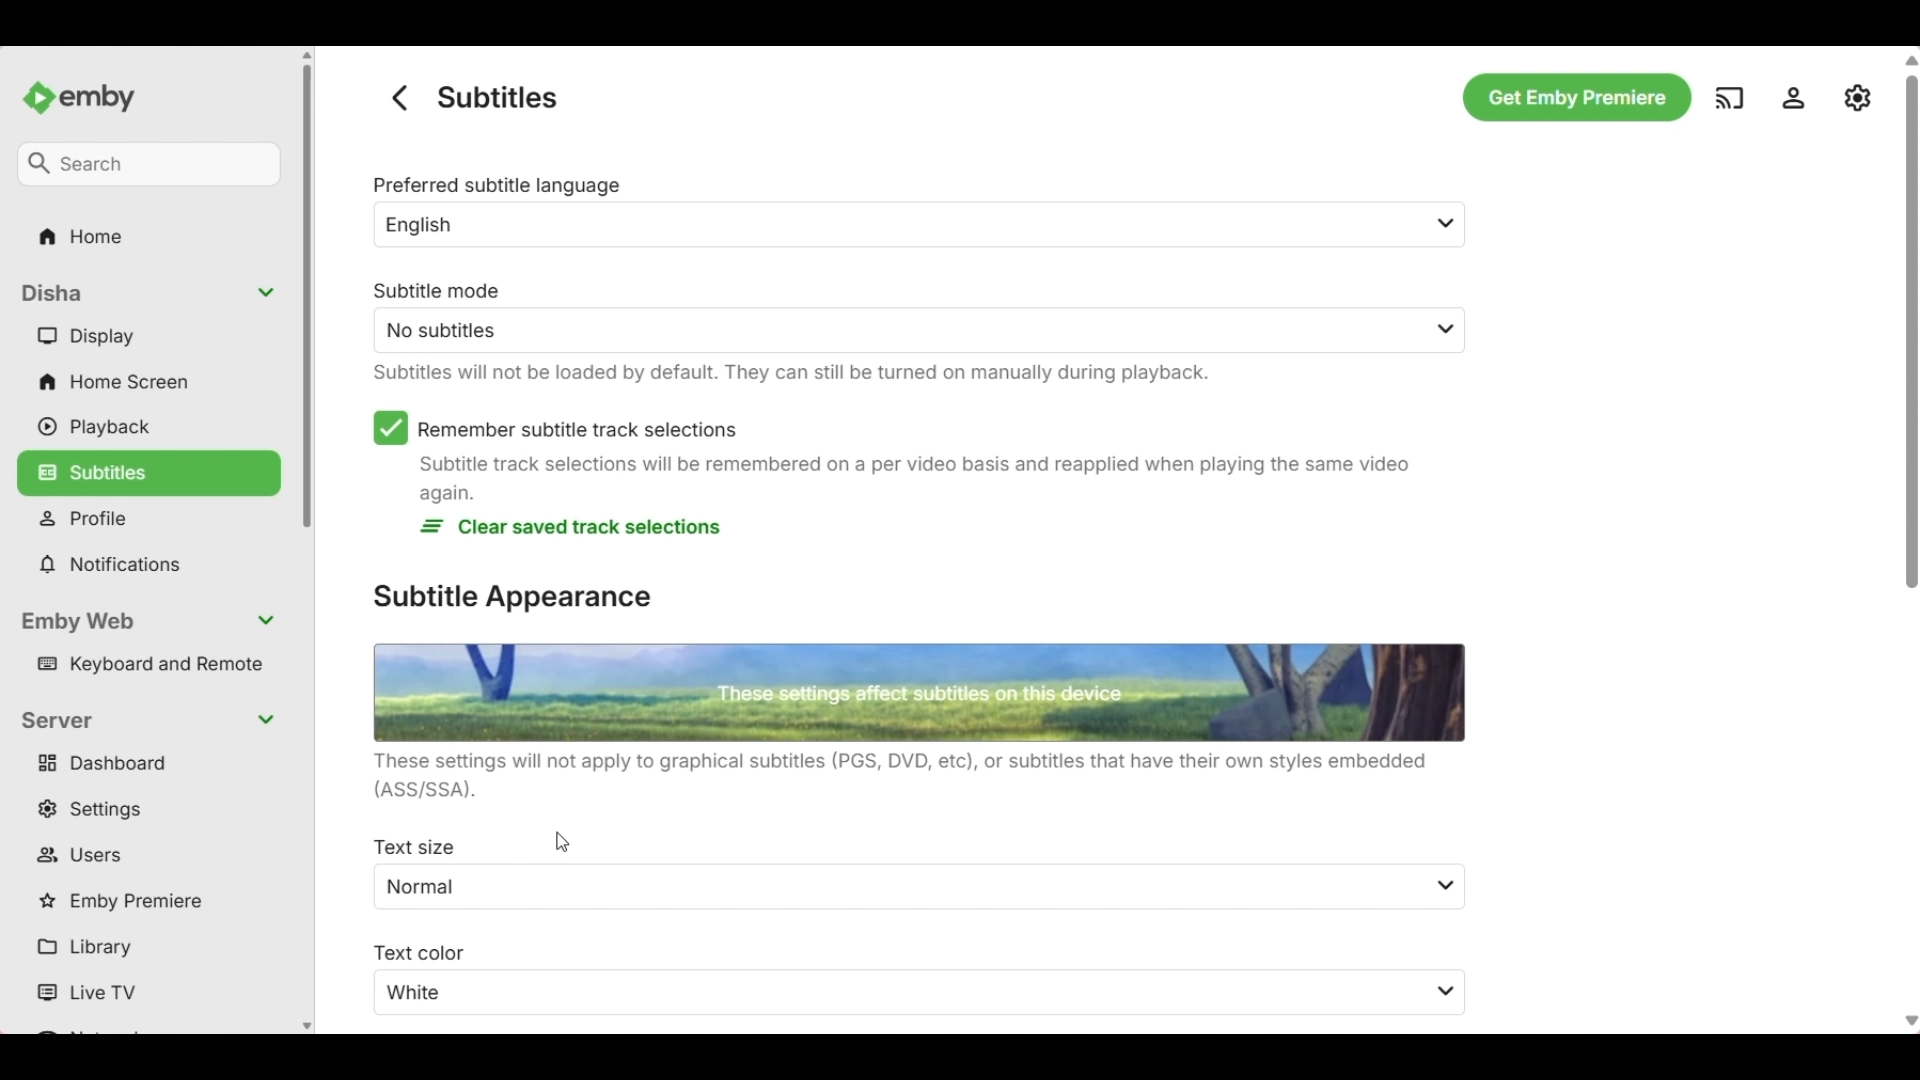 The height and width of the screenshot is (1080, 1920). I want to click on Toggle to remember subtitle track selections, so click(555, 428).